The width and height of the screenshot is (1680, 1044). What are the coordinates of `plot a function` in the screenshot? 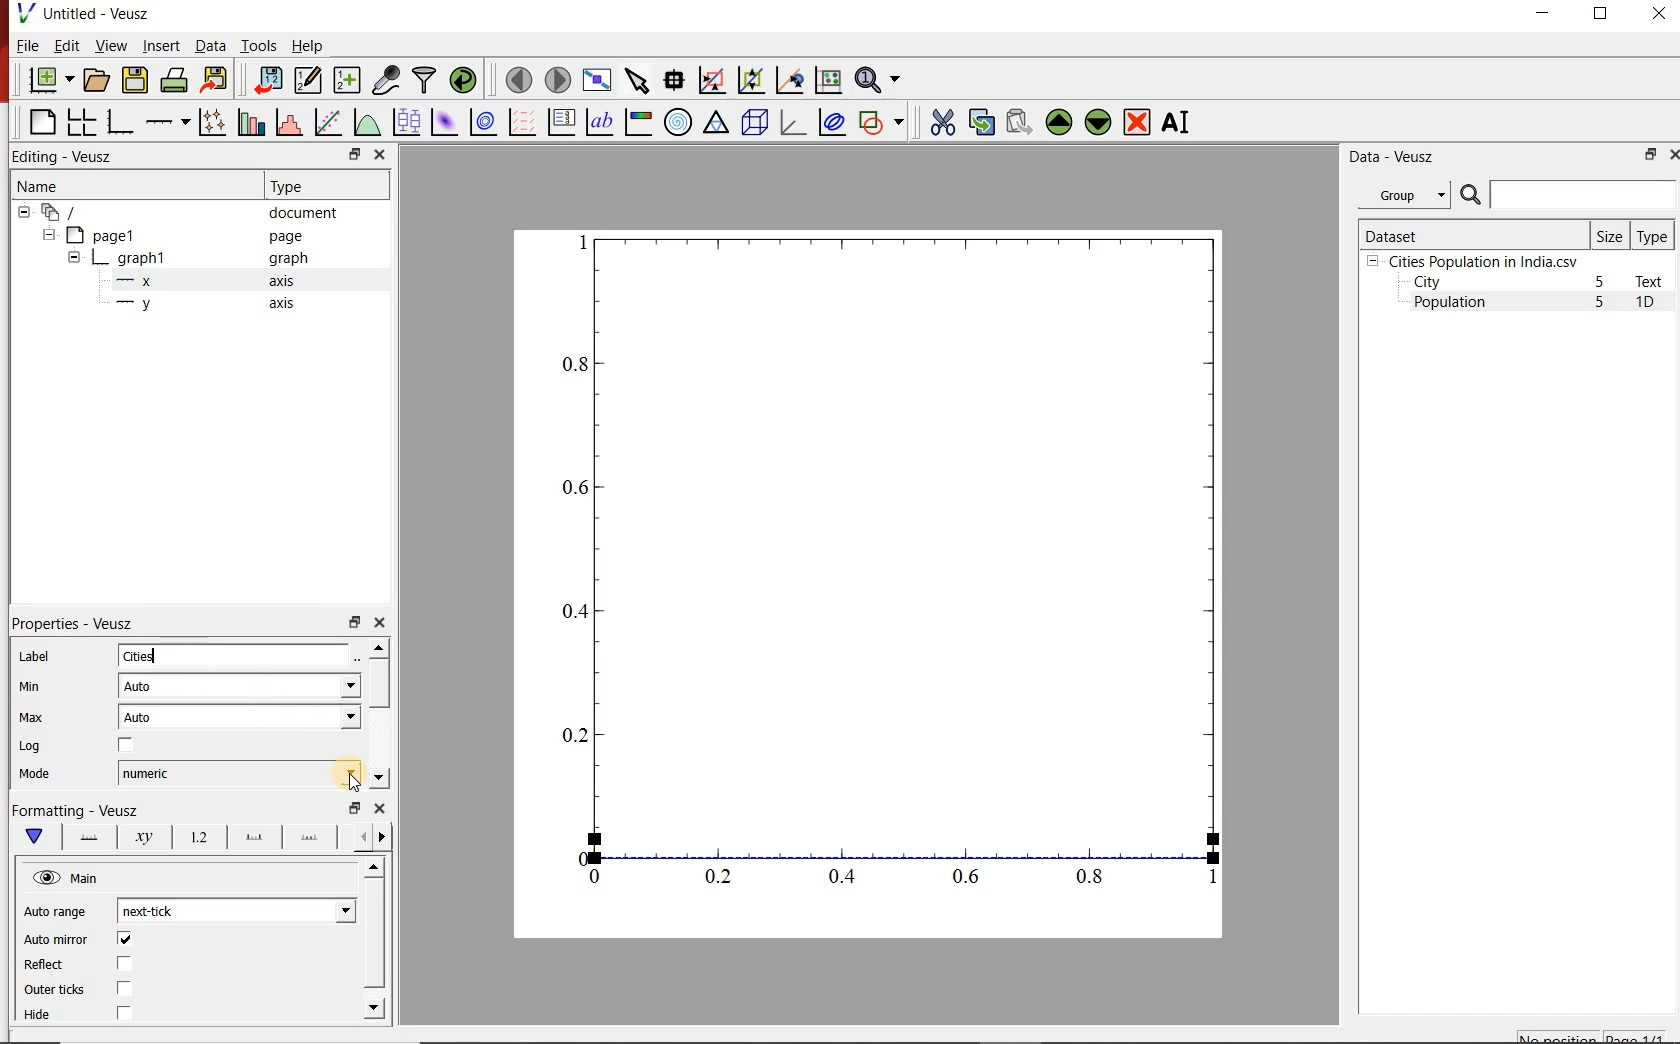 It's located at (366, 122).